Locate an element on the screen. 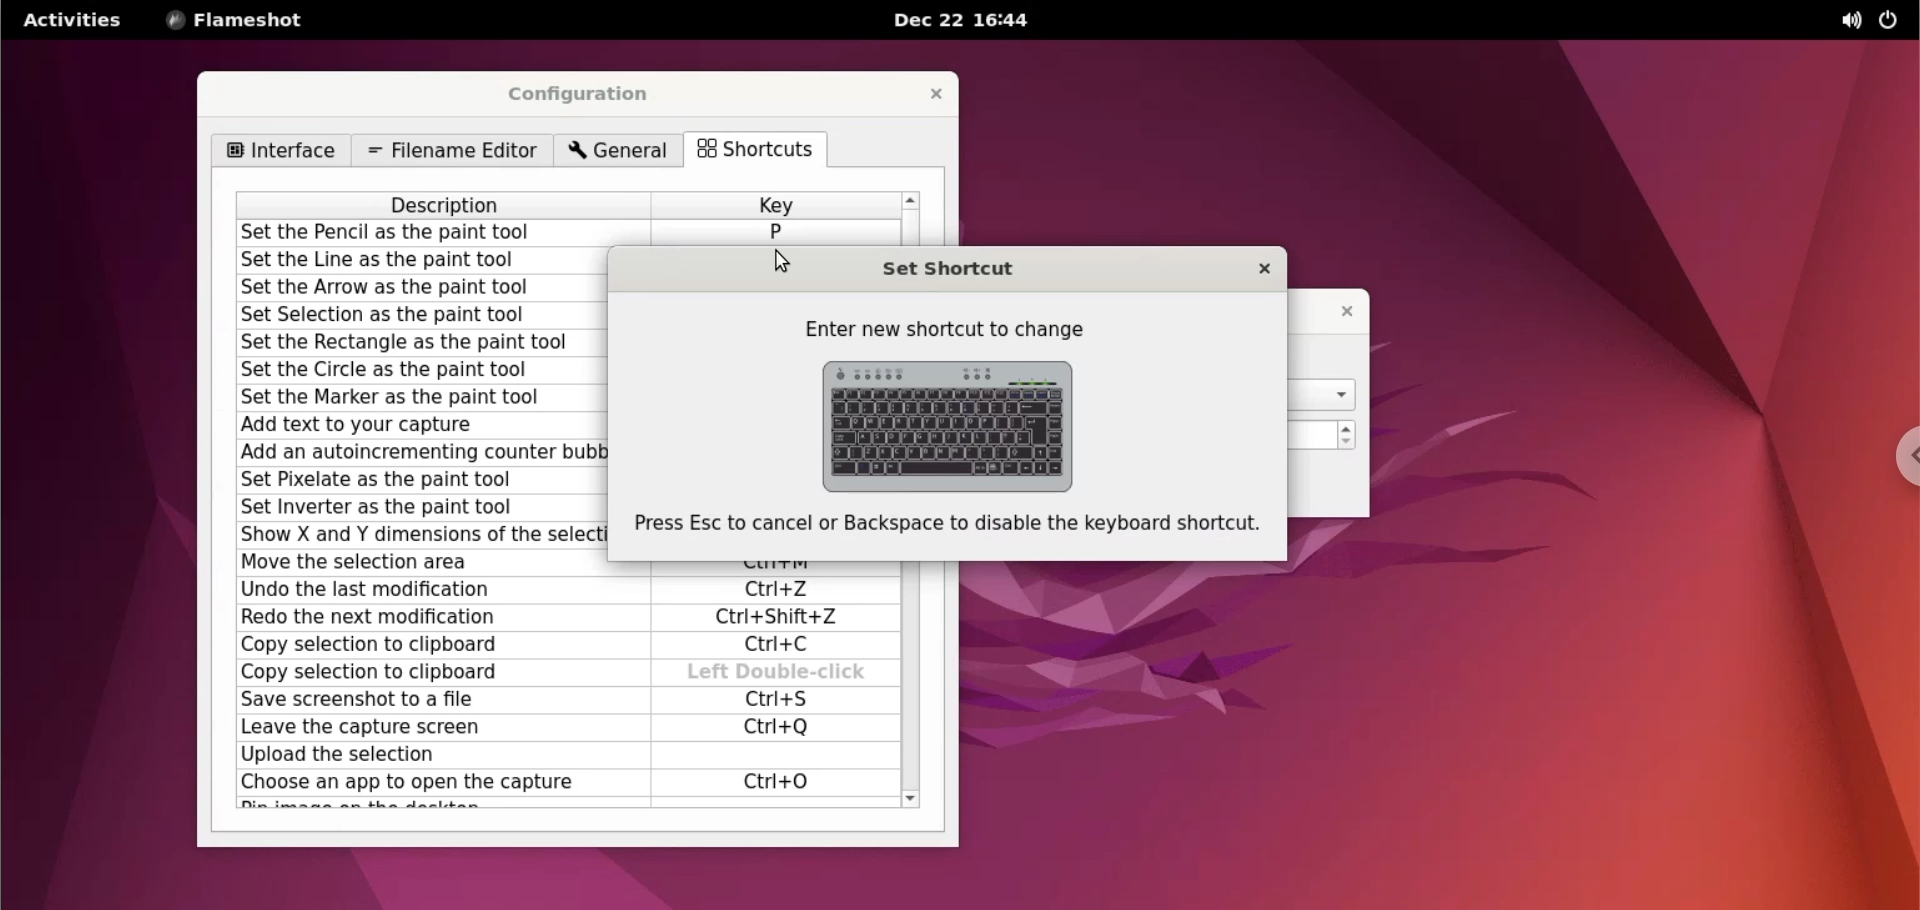  Ctrl + Z is located at coordinates (777, 590).